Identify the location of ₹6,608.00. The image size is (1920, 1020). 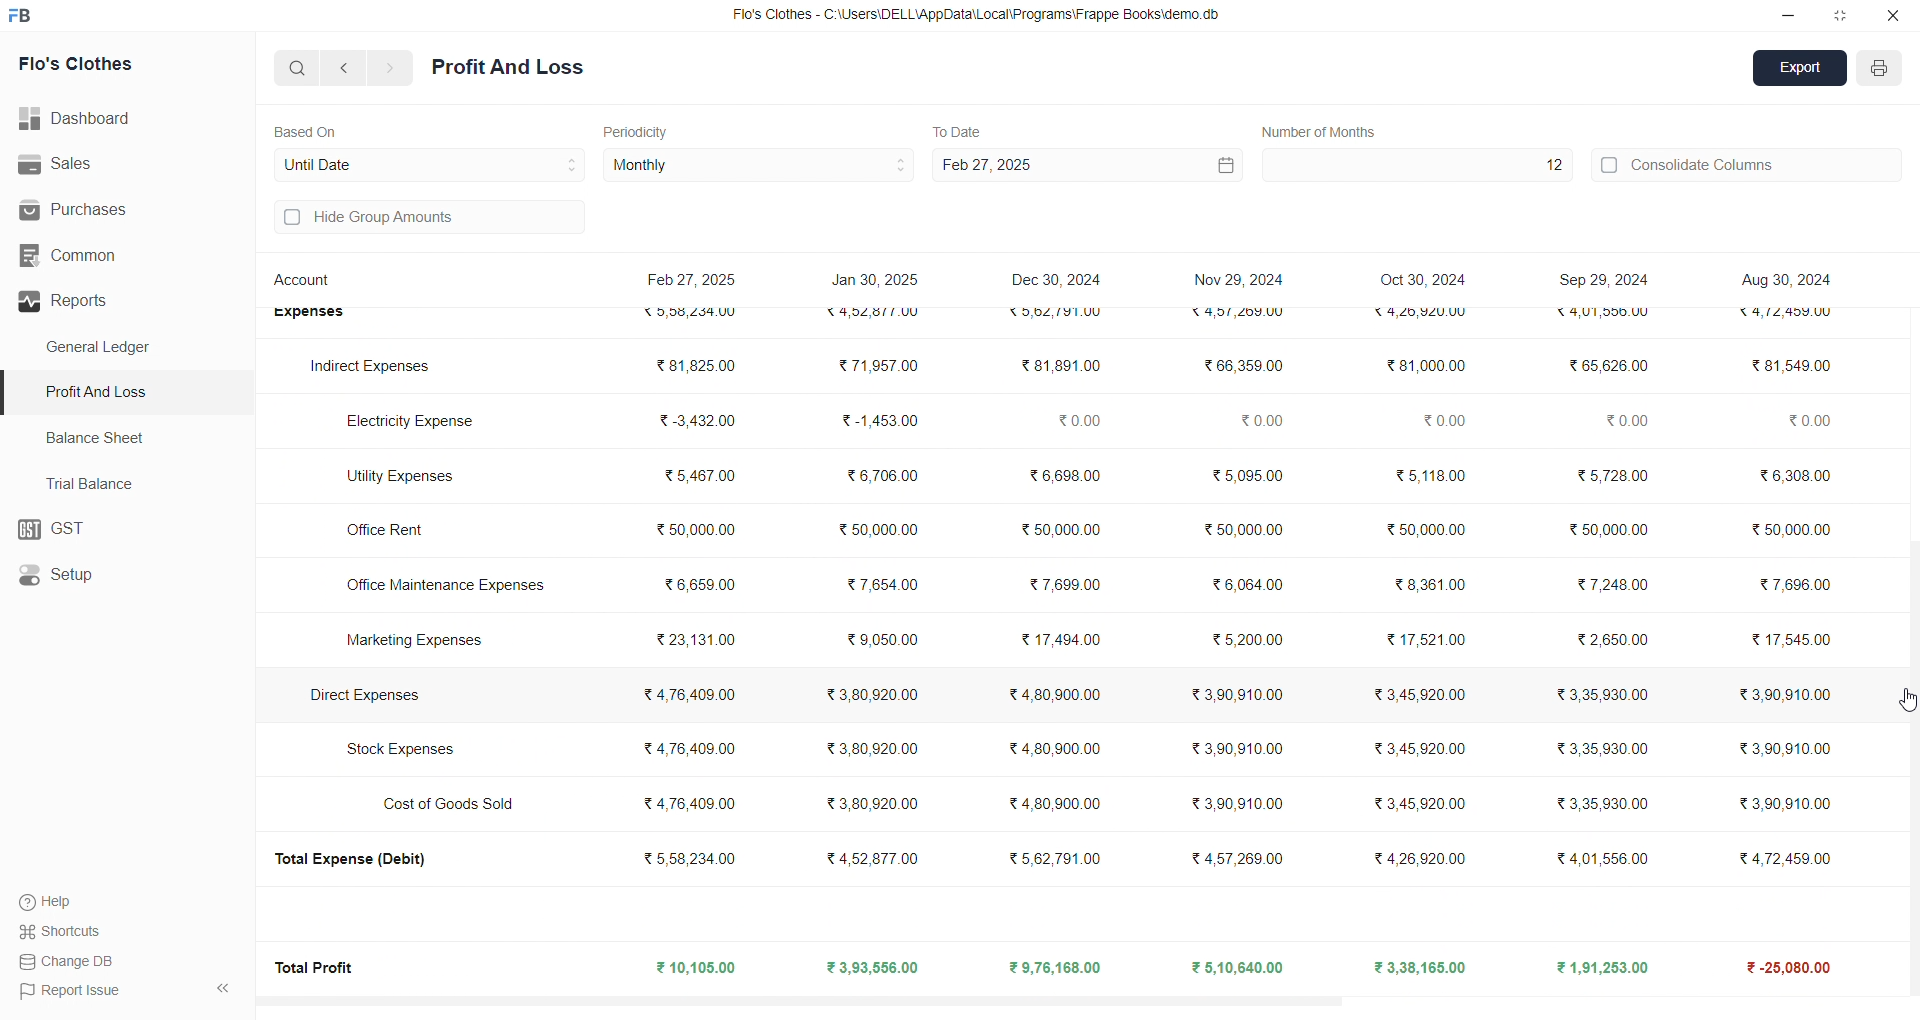
(1062, 479).